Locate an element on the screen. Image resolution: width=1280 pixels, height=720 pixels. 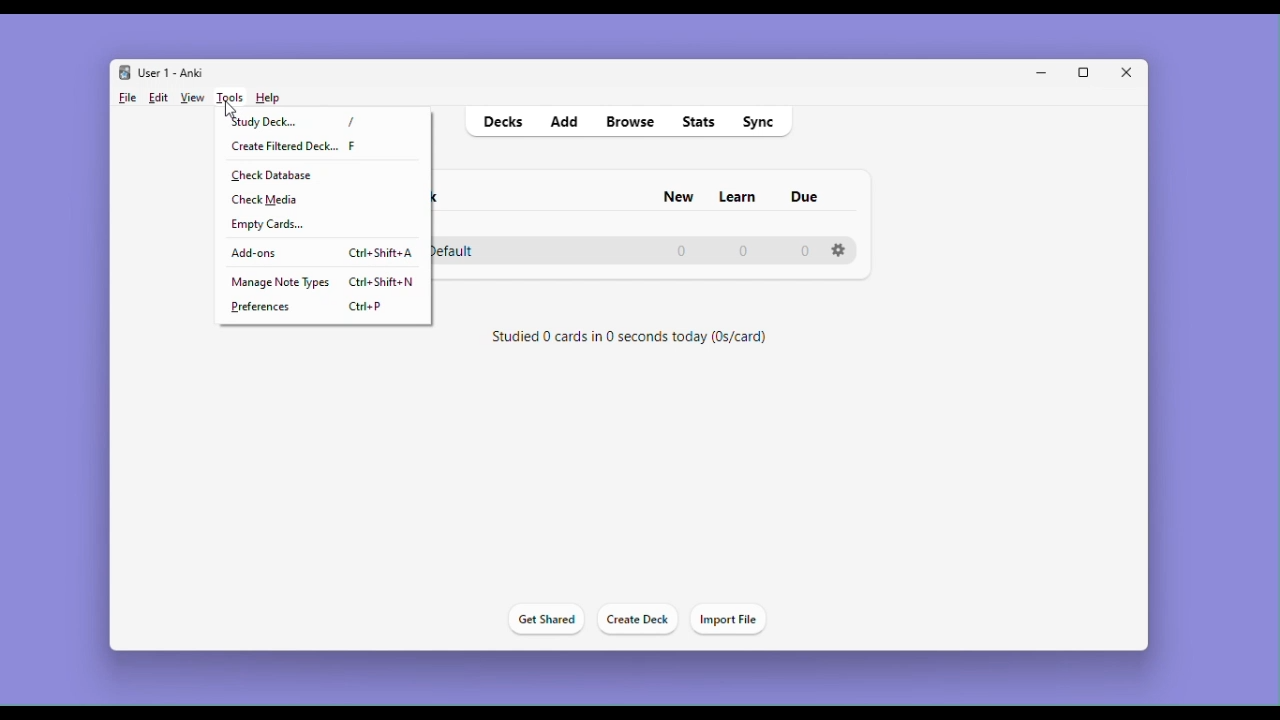
check Database  is located at coordinates (270, 176).